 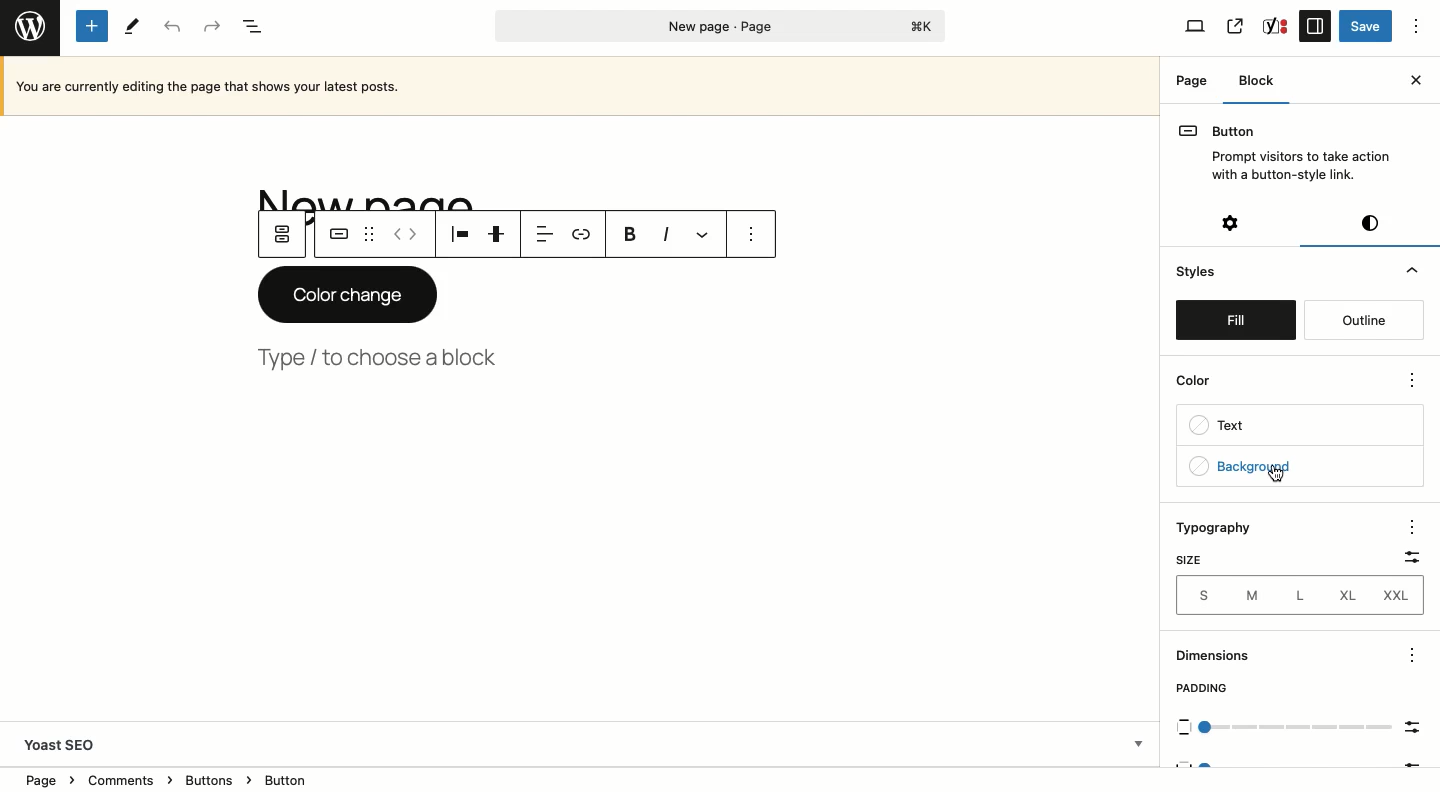 What do you see at coordinates (1202, 272) in the screenshot?
I see `Styles` at bounding box center [1202, 272].